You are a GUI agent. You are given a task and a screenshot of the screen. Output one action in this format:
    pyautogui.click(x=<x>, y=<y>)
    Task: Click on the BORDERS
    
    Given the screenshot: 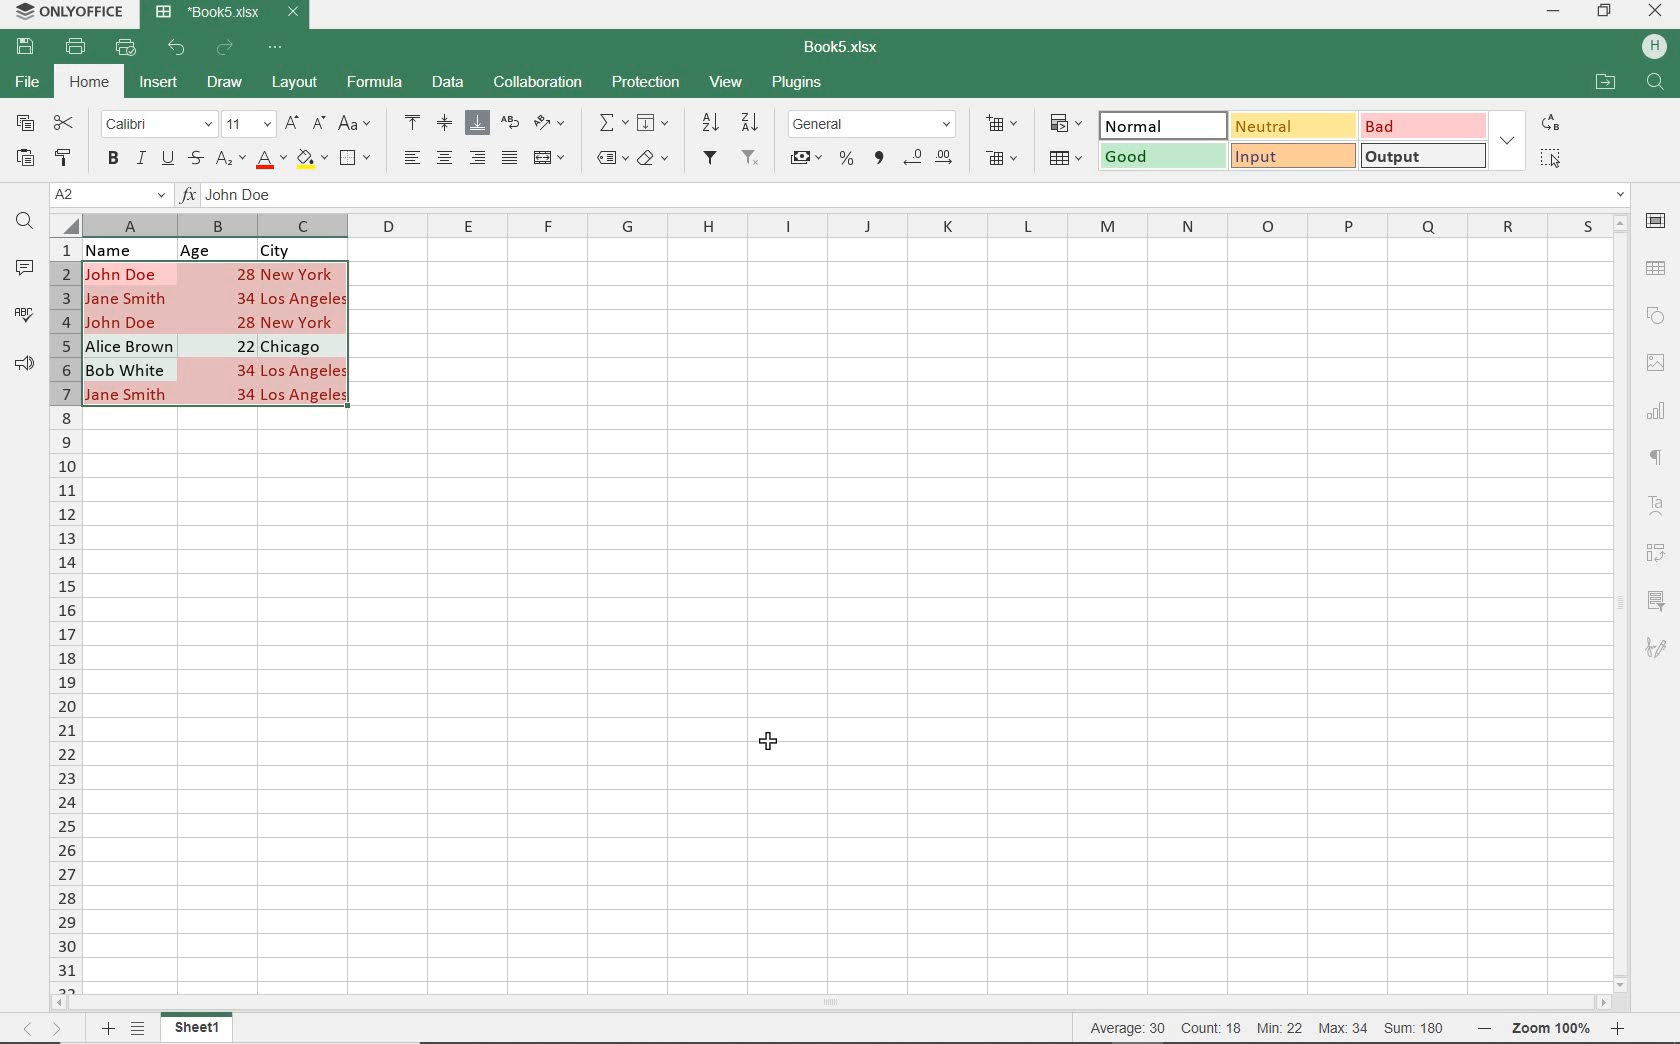 What is the action you would take?
    pyautogui.click(x=358, y=159)
    